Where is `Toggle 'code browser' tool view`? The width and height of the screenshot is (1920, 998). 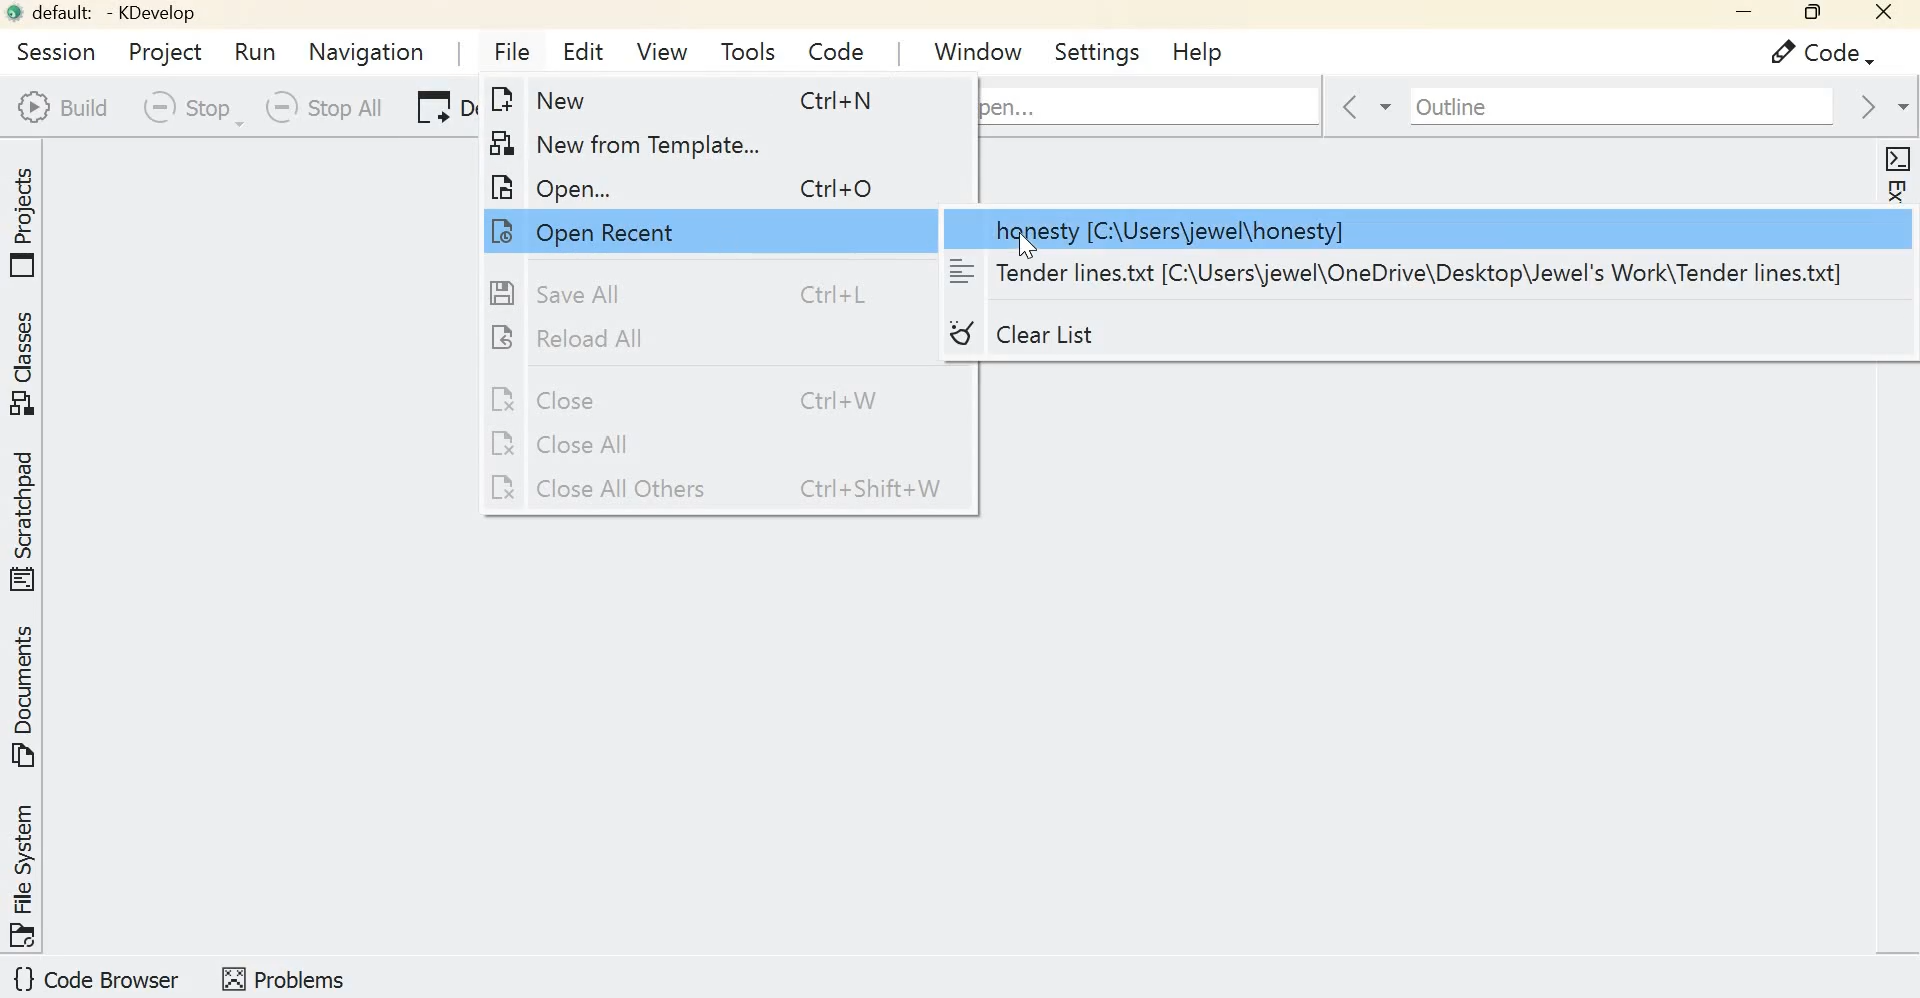 Toggle 'code browser' tool view is located at coordinates (98, 981).